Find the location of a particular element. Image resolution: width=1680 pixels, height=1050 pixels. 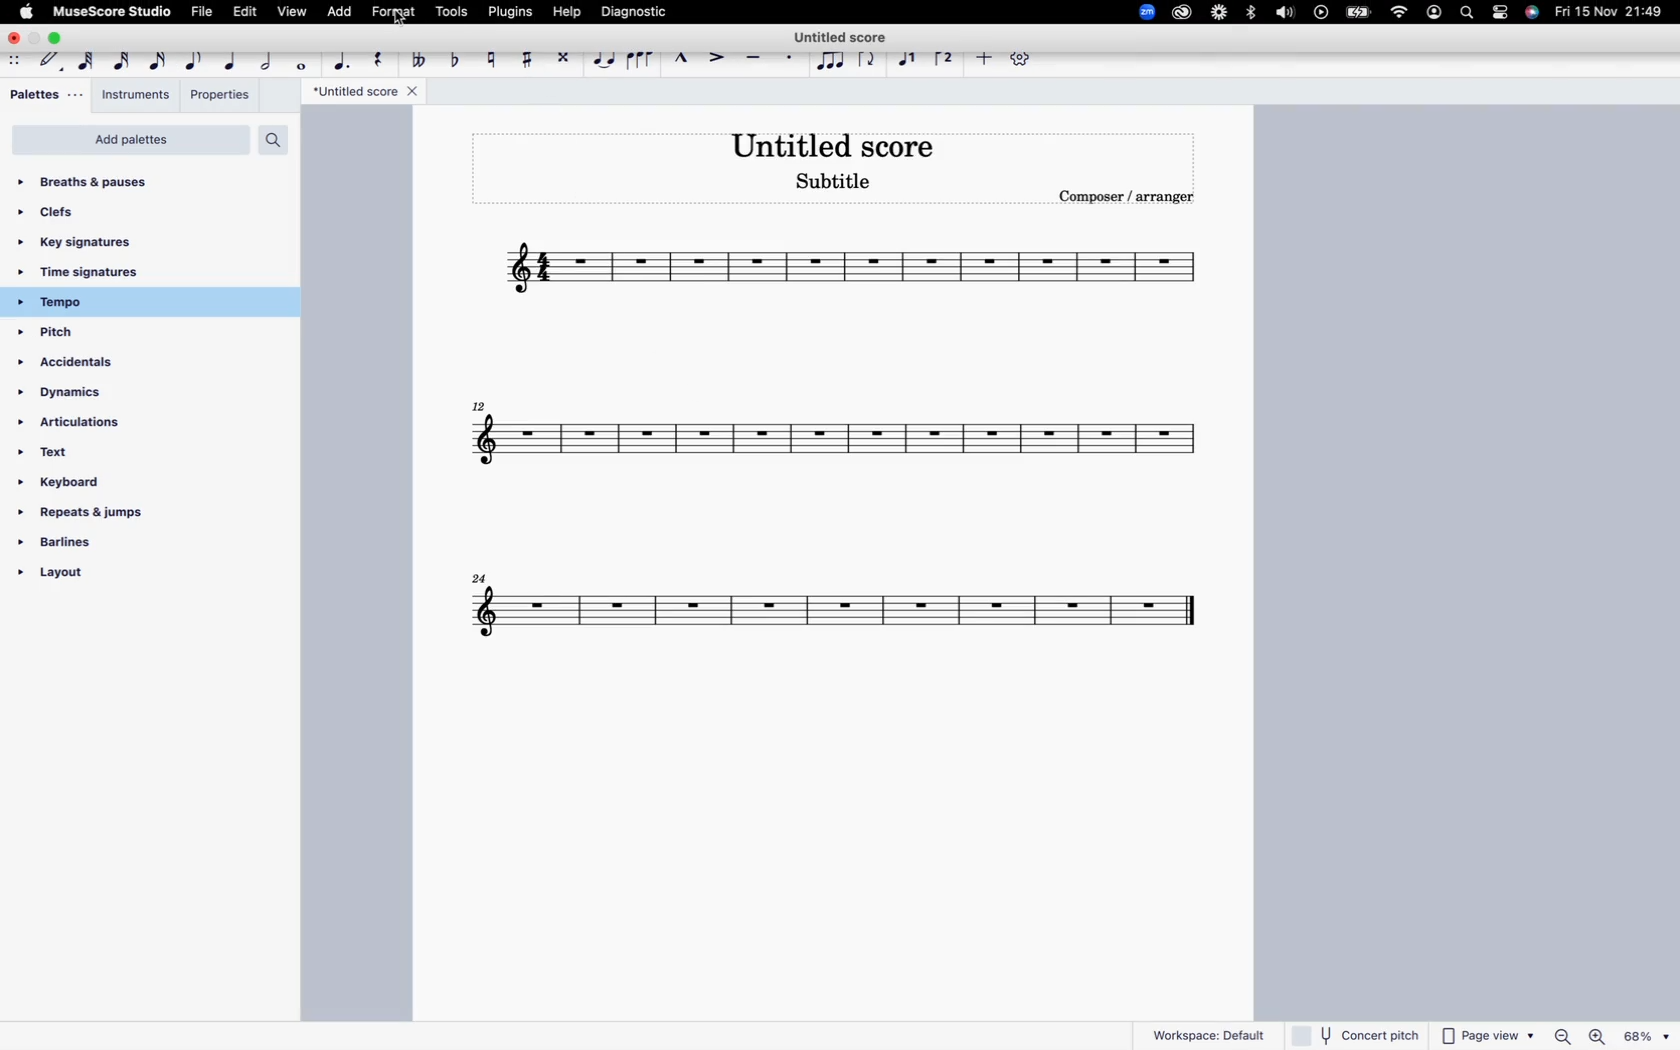

creative cloud is located at coordinates (1182, 11).